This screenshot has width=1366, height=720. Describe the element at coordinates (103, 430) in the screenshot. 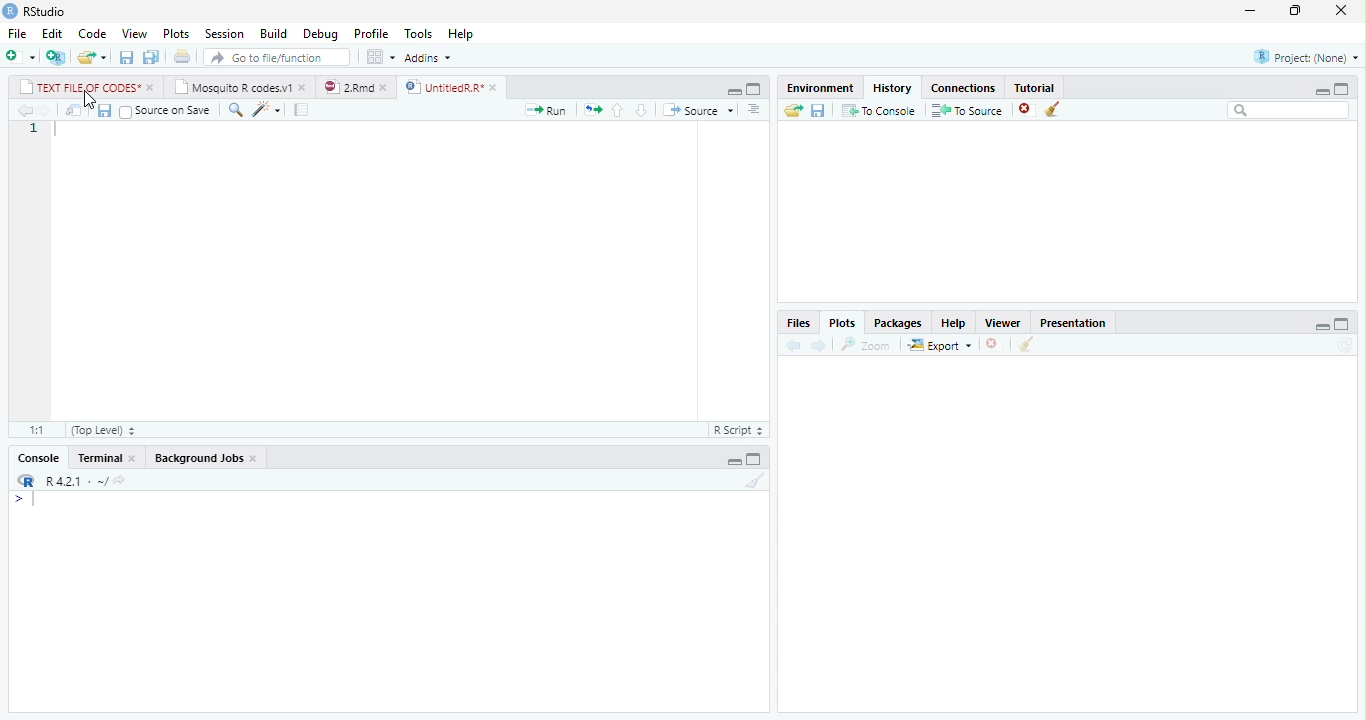

I see `Top Level` at that location.